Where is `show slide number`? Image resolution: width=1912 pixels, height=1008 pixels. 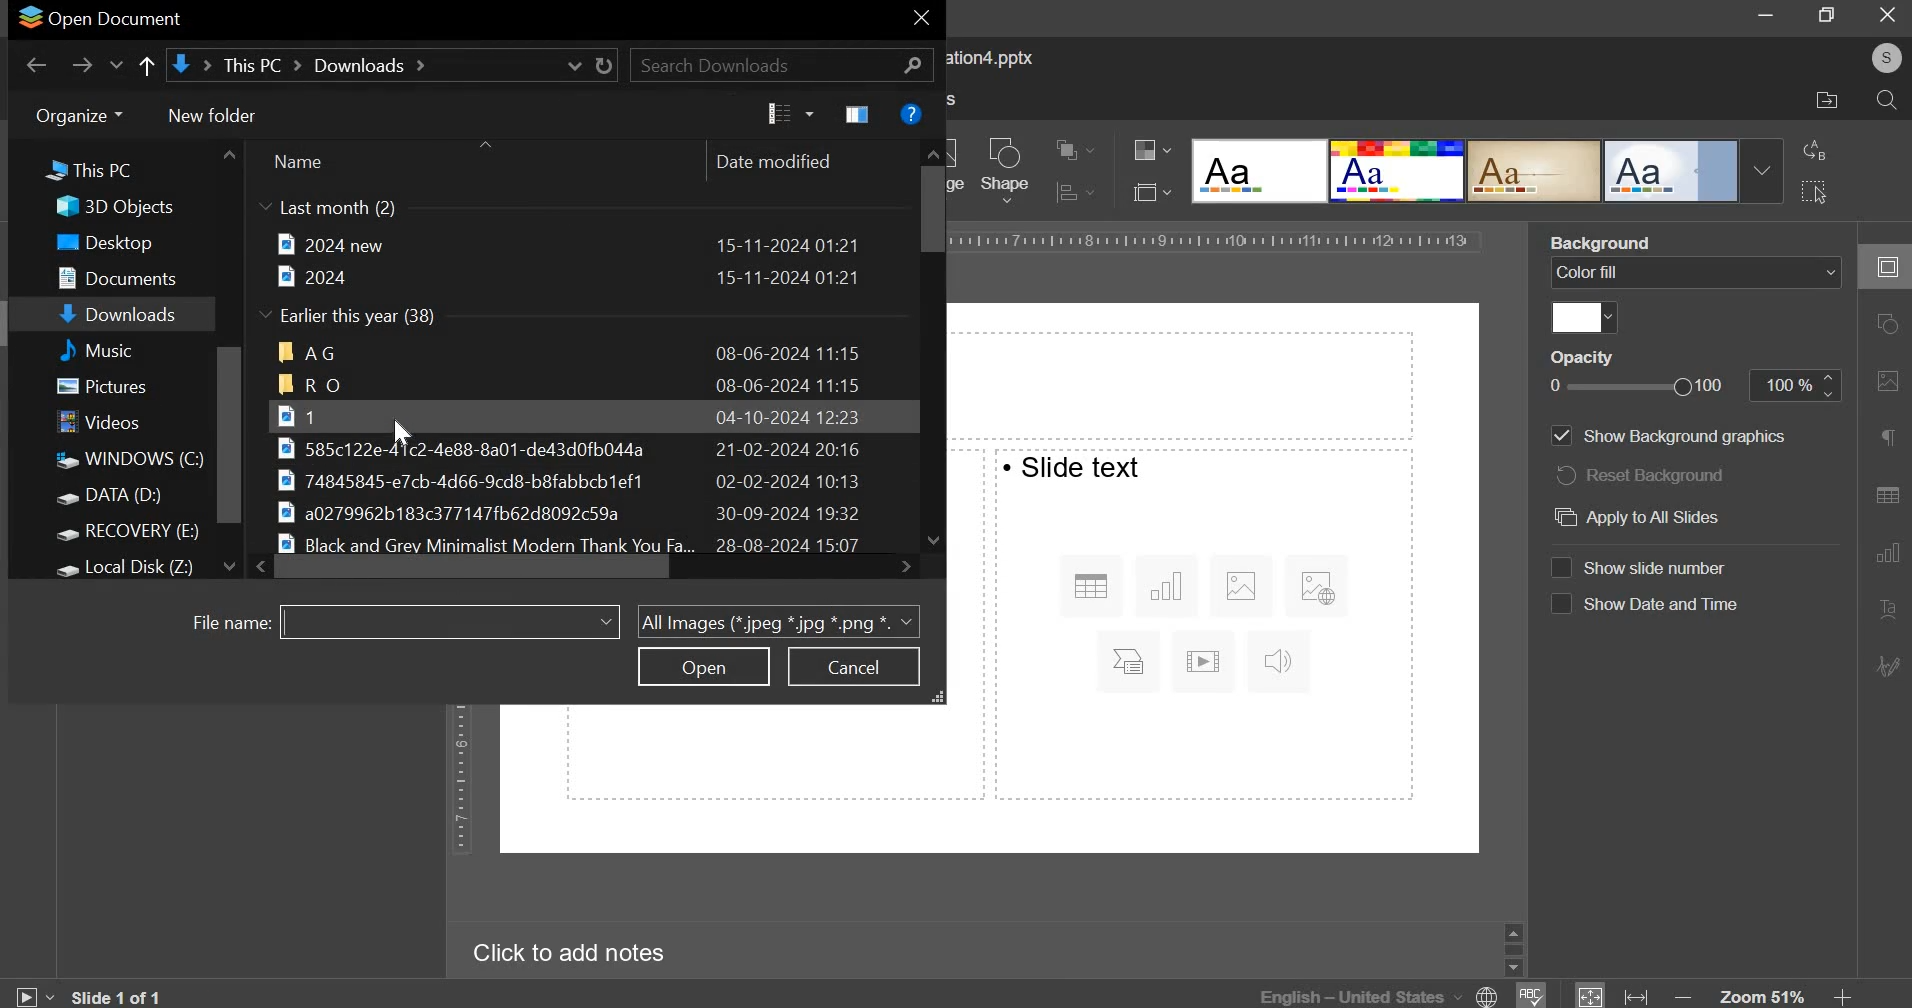
show slide number is located at coordinates (1666, 567).